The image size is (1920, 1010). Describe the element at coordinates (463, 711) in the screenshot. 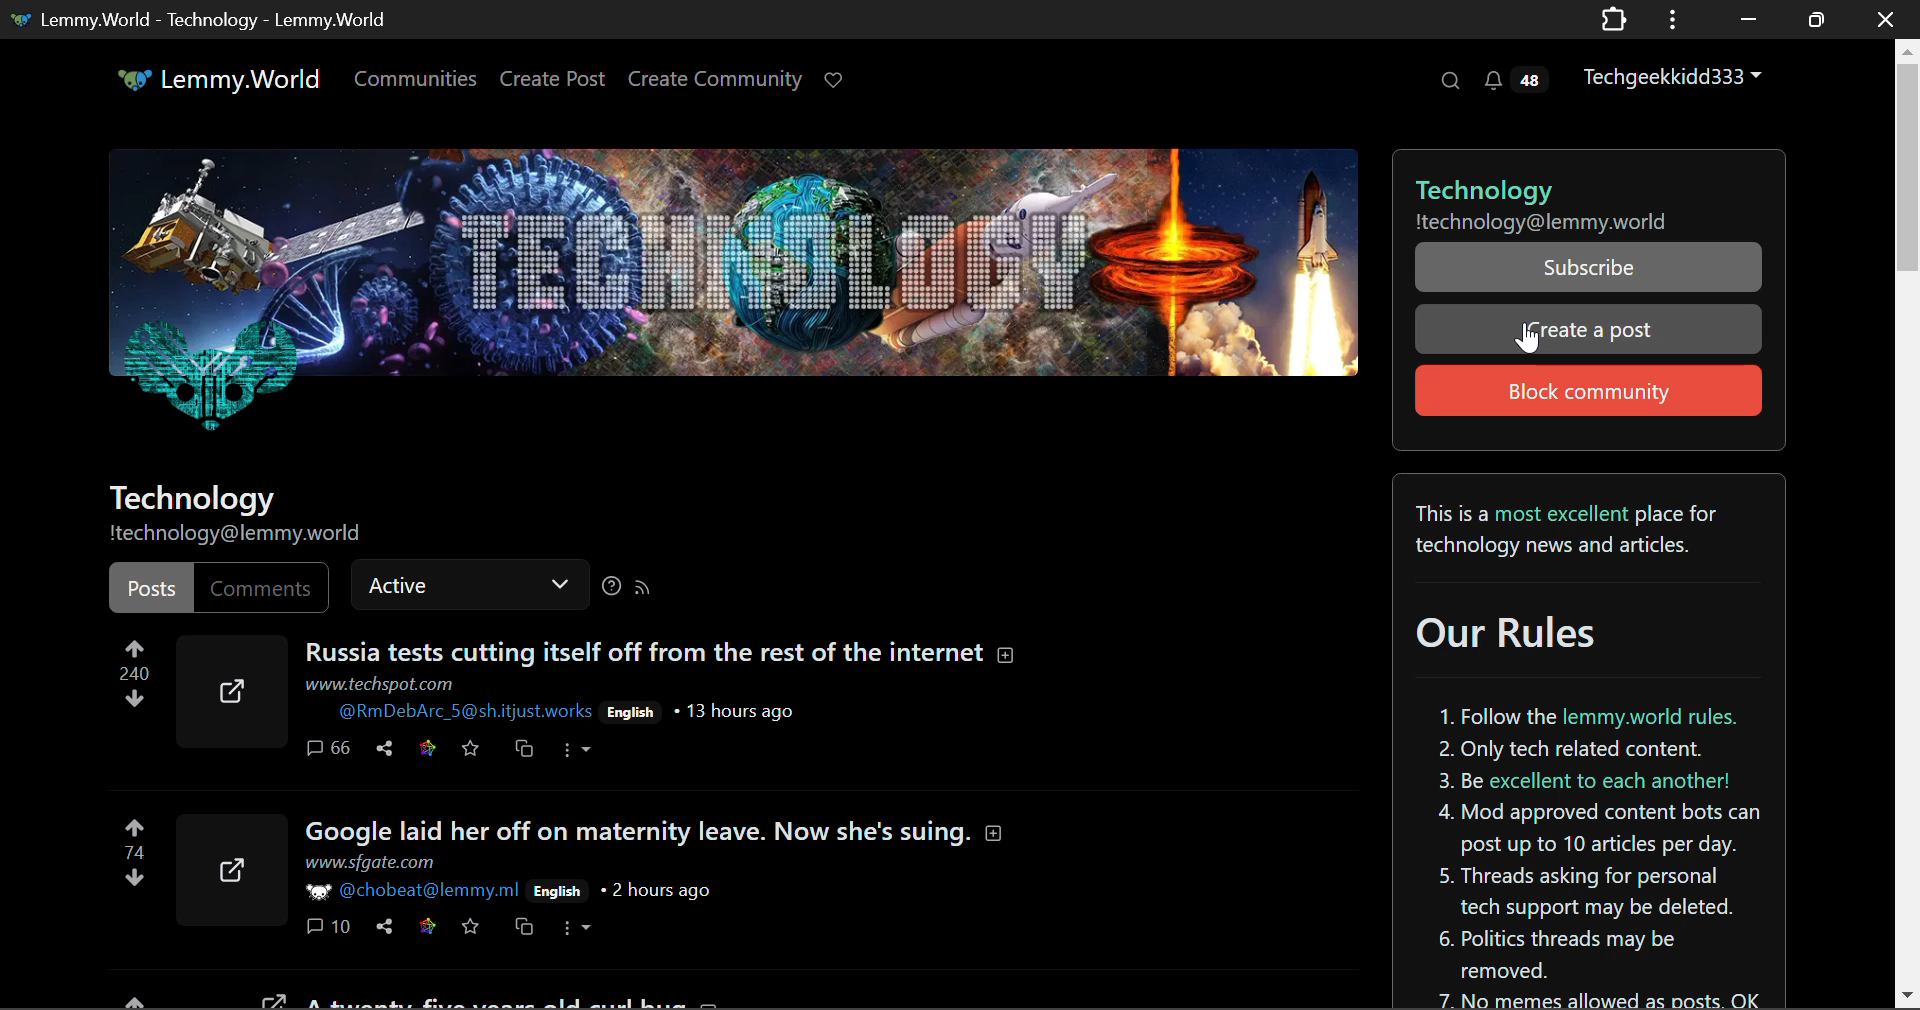

I see `@RmDebArc_5@sh.itjust.works` at that location.